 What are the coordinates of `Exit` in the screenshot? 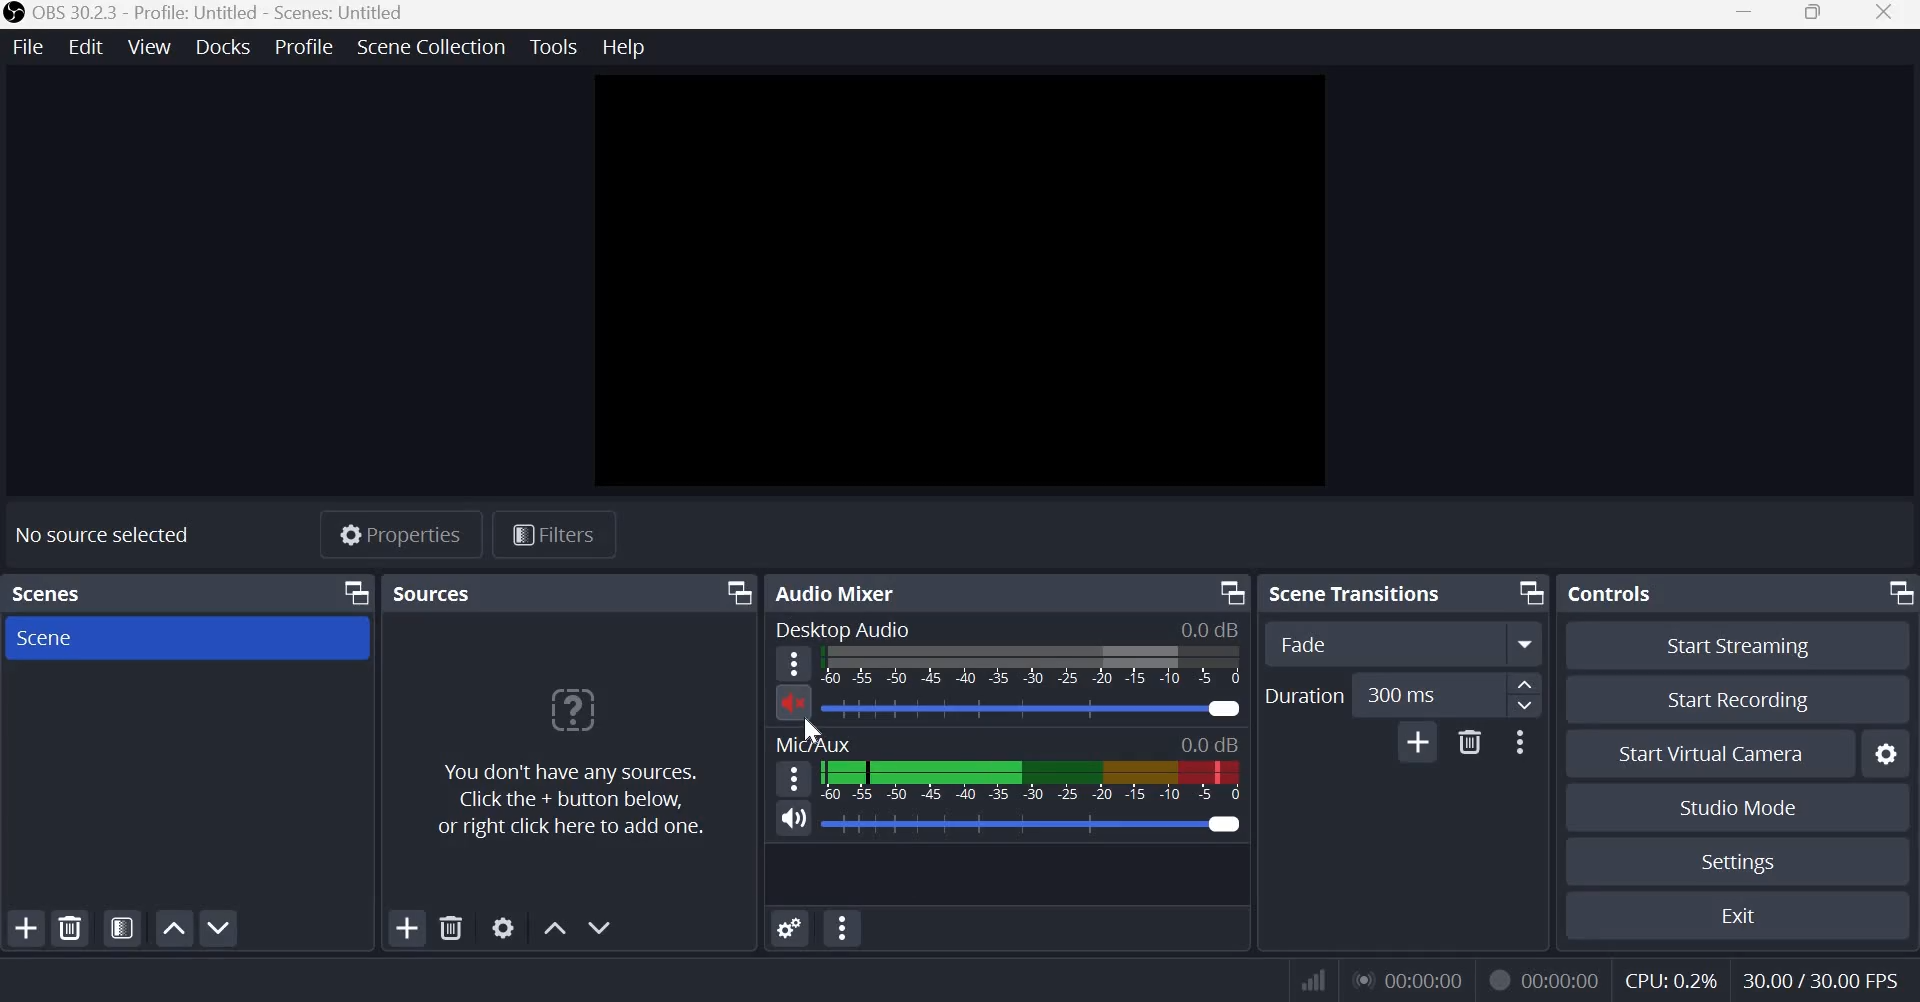 It's located at (1742, 914).